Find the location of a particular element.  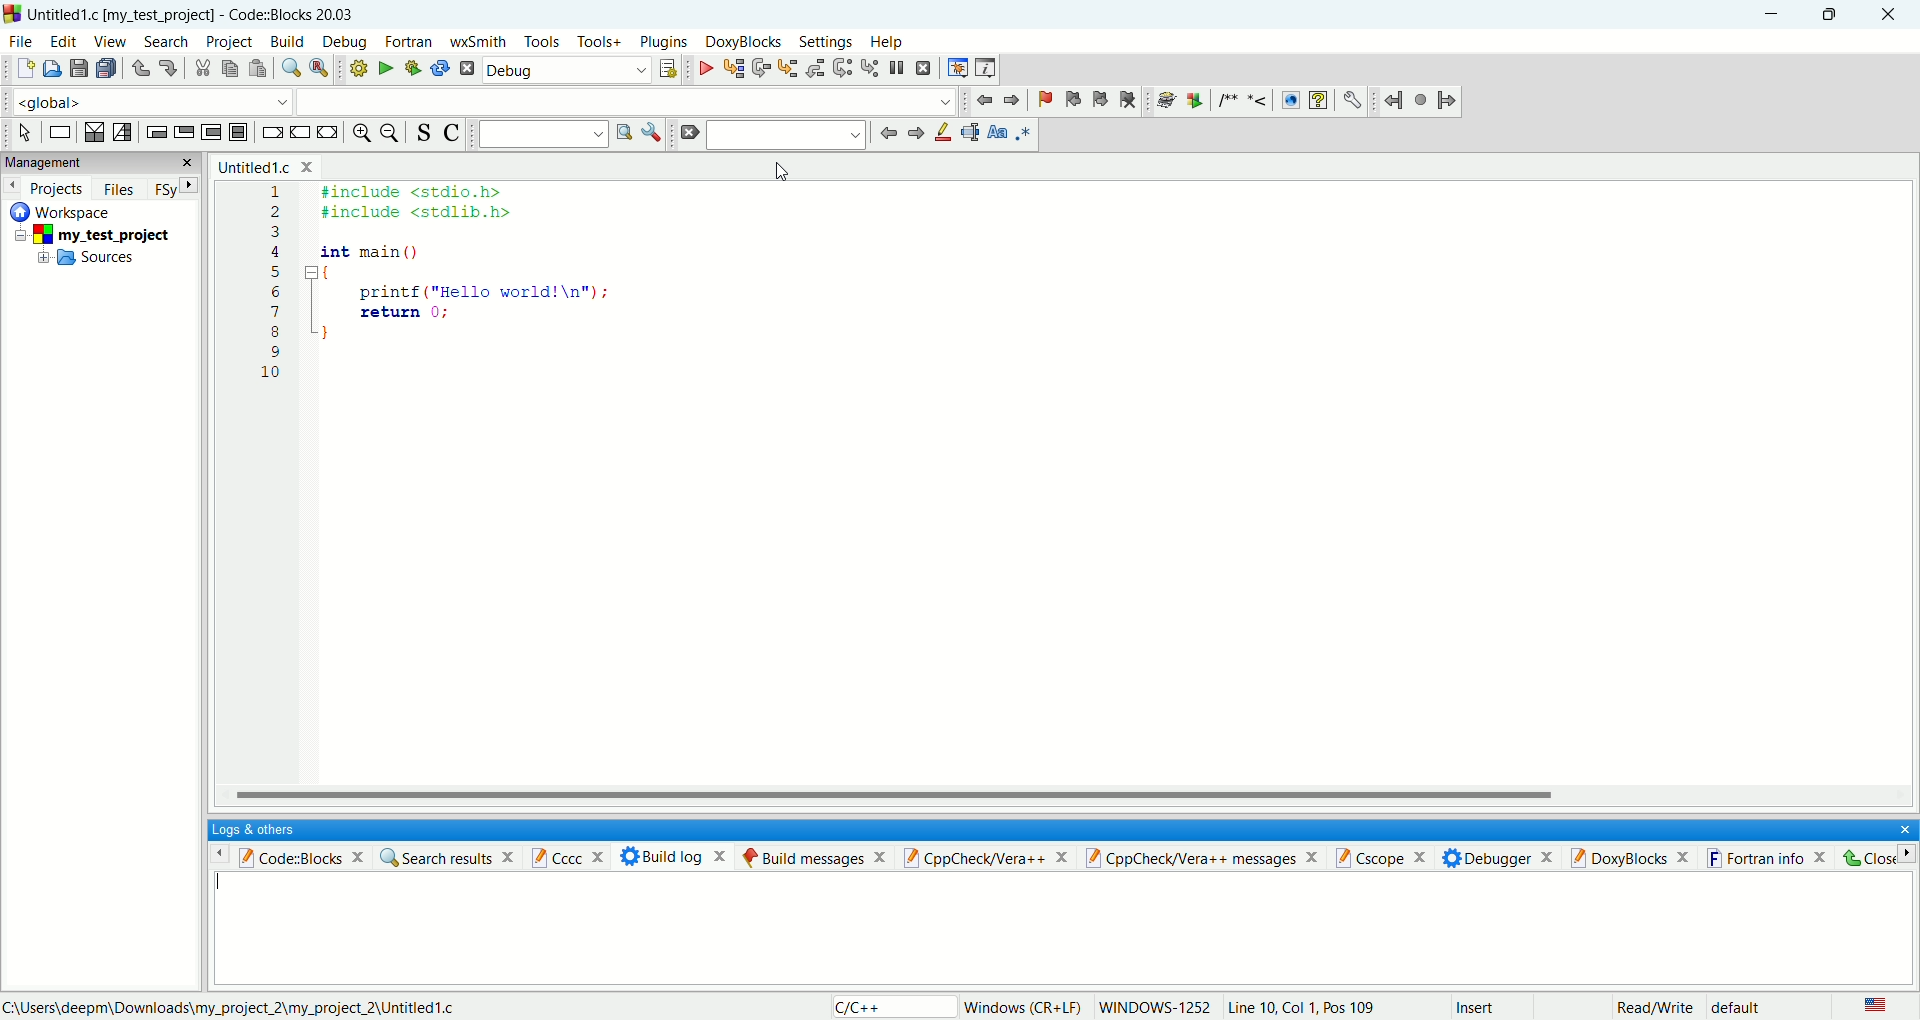

jump next is located at coordinates (982, 103).